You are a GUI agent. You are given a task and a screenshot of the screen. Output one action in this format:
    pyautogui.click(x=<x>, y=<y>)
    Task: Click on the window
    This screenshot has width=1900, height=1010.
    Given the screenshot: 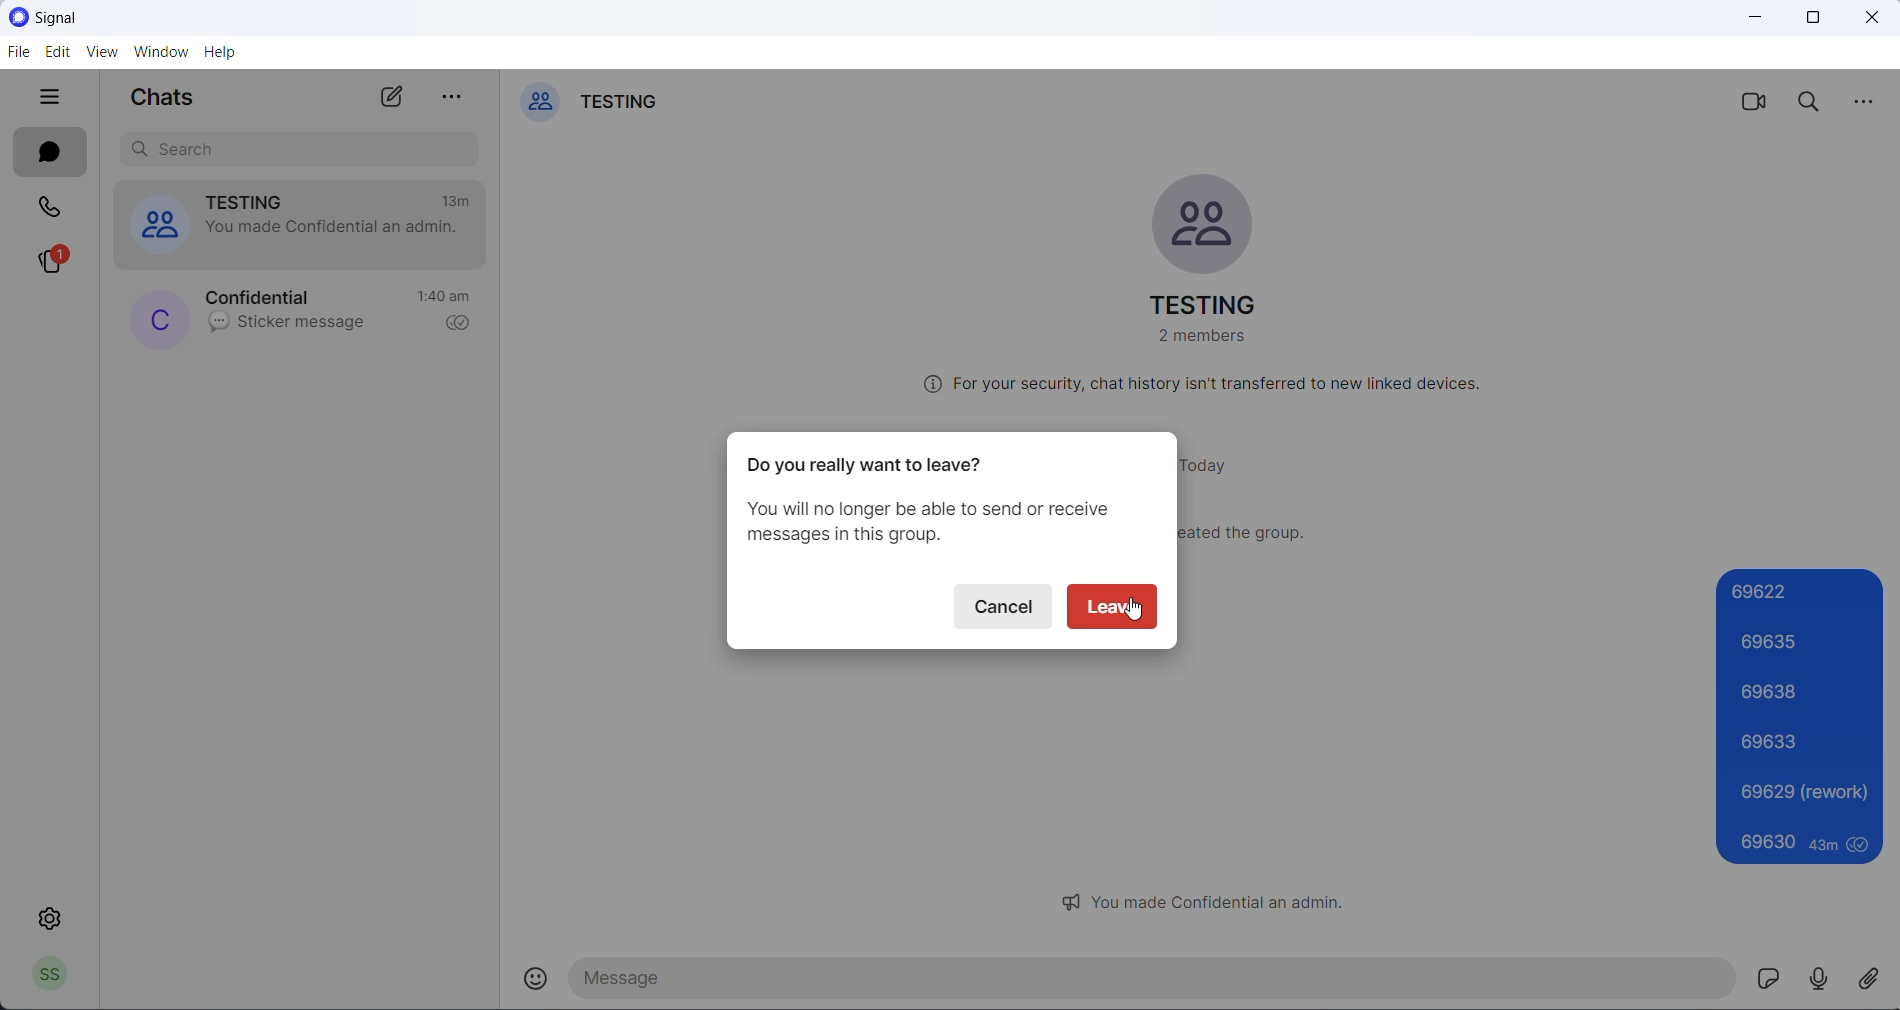 What is the action you would take?
    pyautogui.click(x=159, y=55)
    